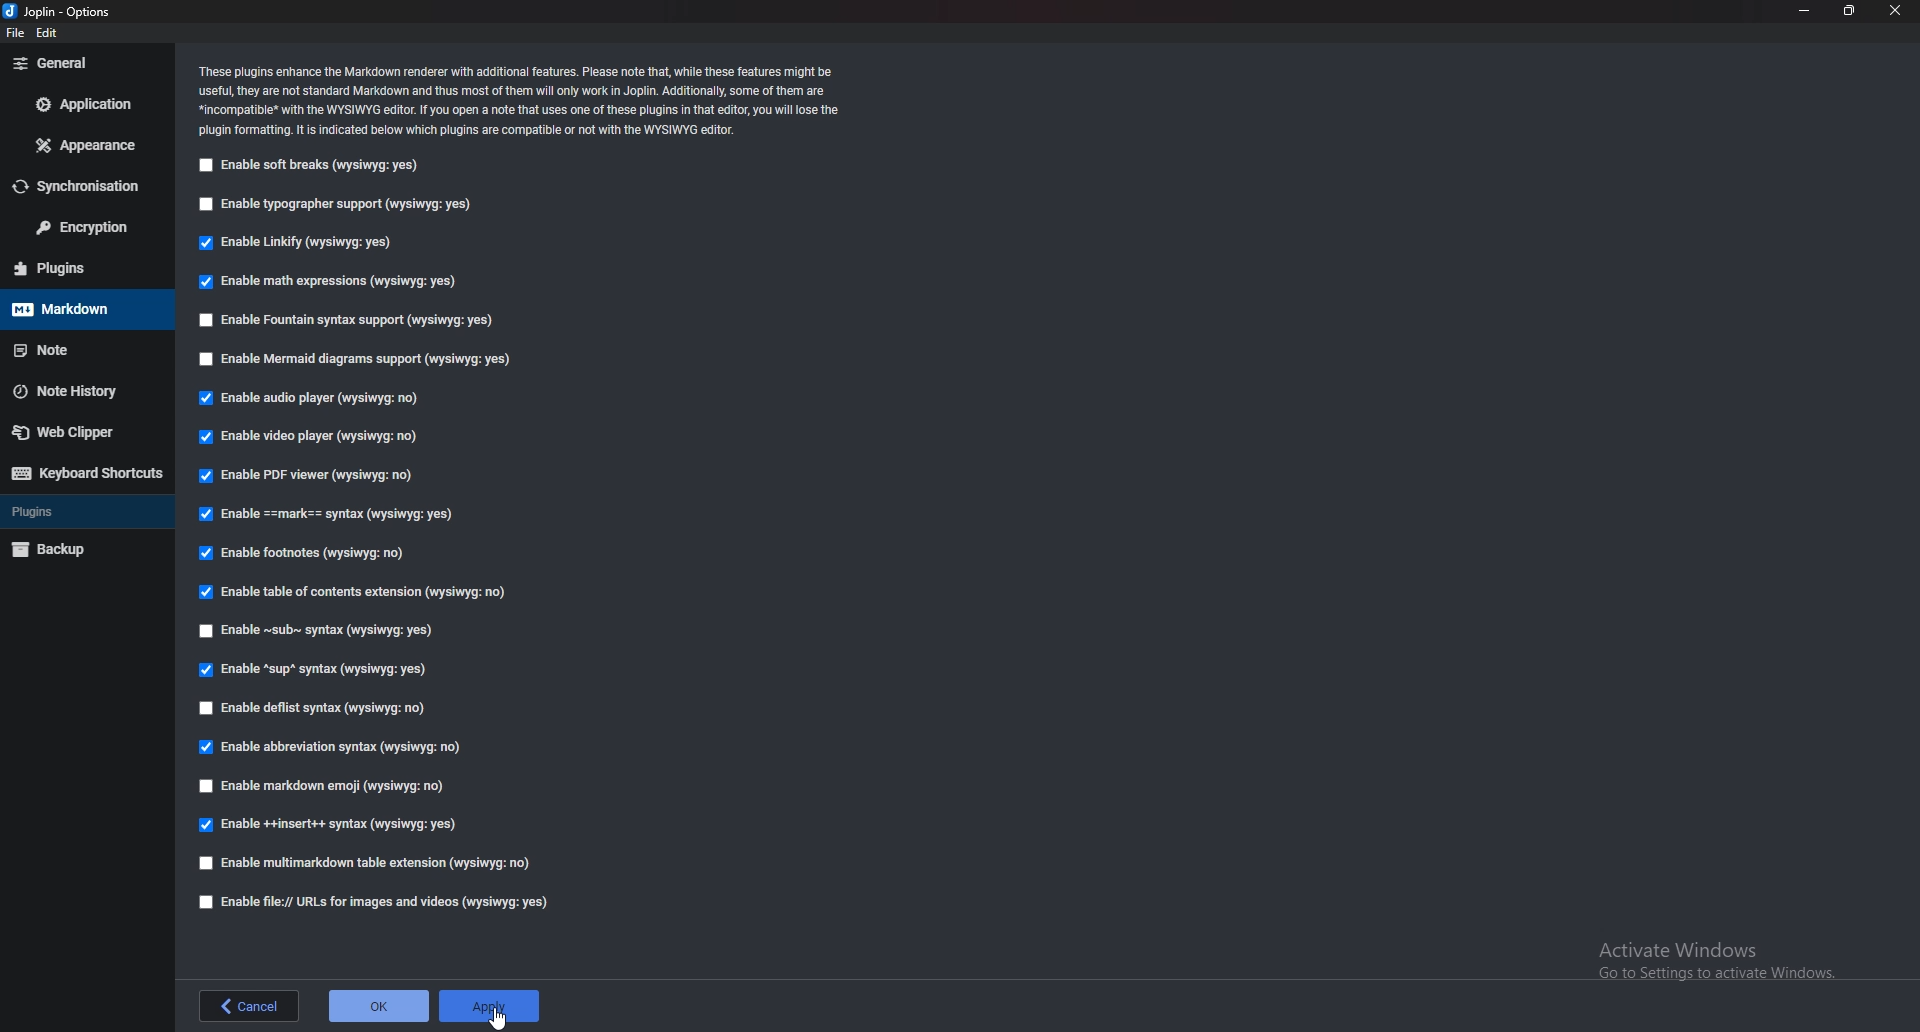  Describe the element at coordinates (49, 36) in the screenshot. I see `edit` at that location.